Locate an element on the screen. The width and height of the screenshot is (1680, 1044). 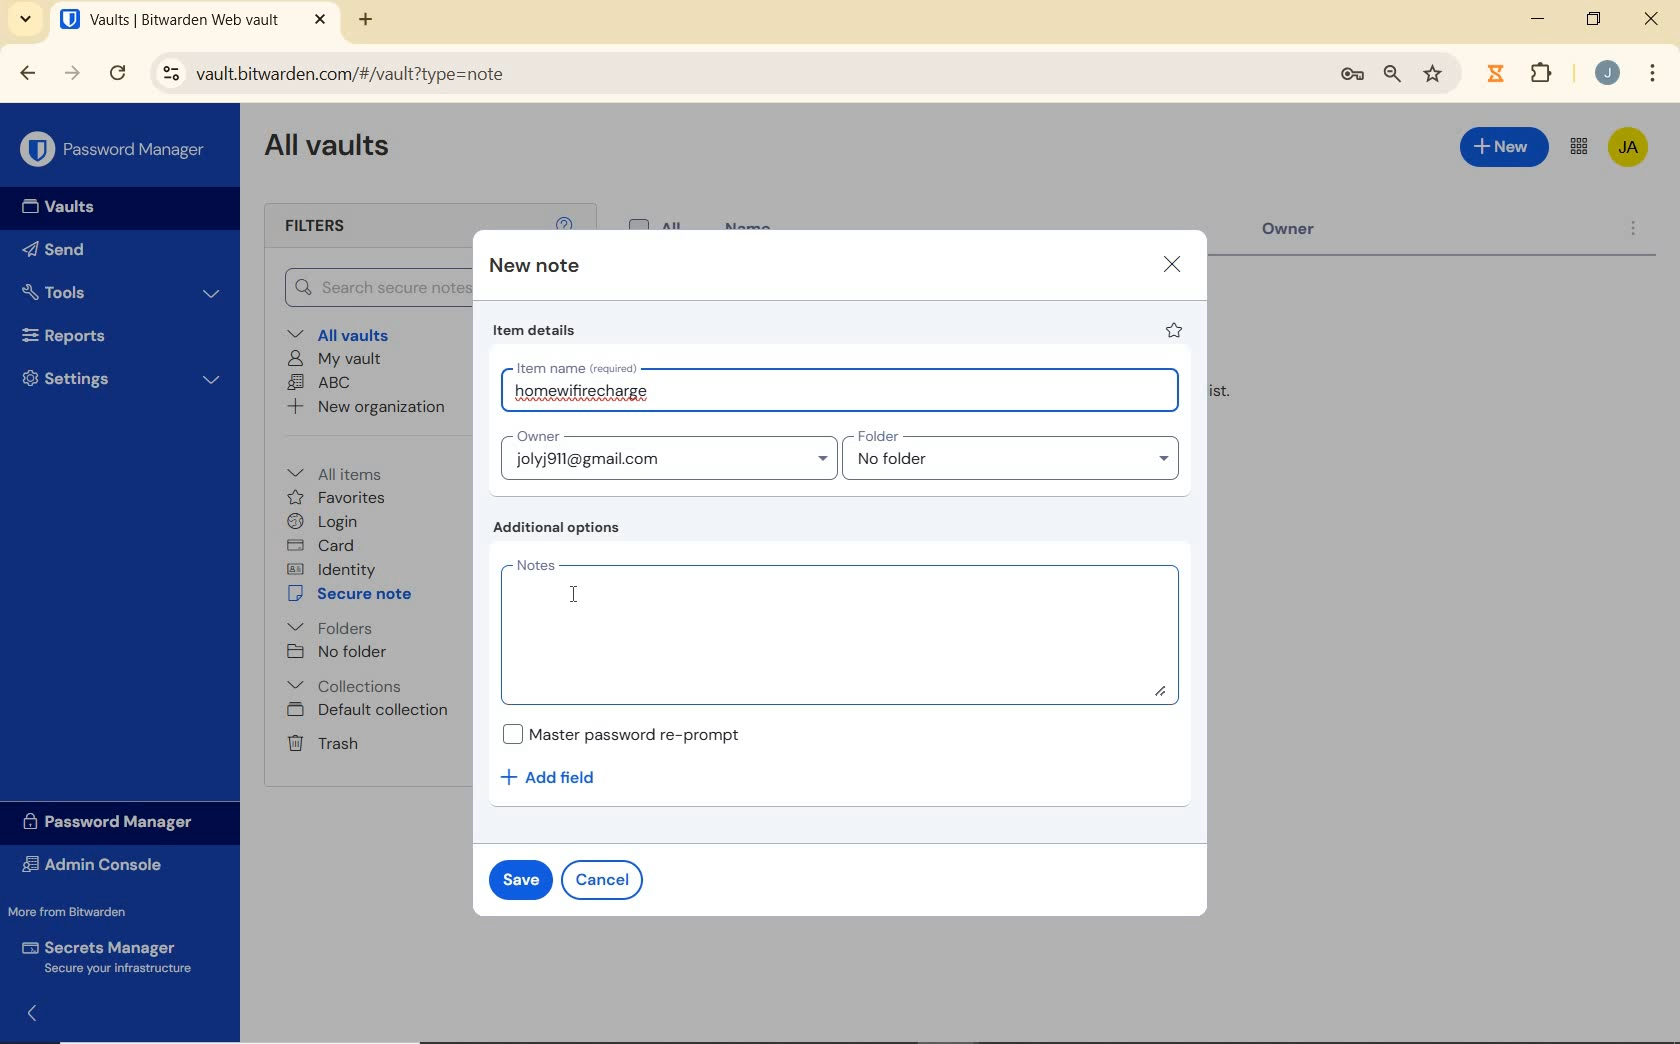
Bitwarden Account is located at coordinates (1630, 149).